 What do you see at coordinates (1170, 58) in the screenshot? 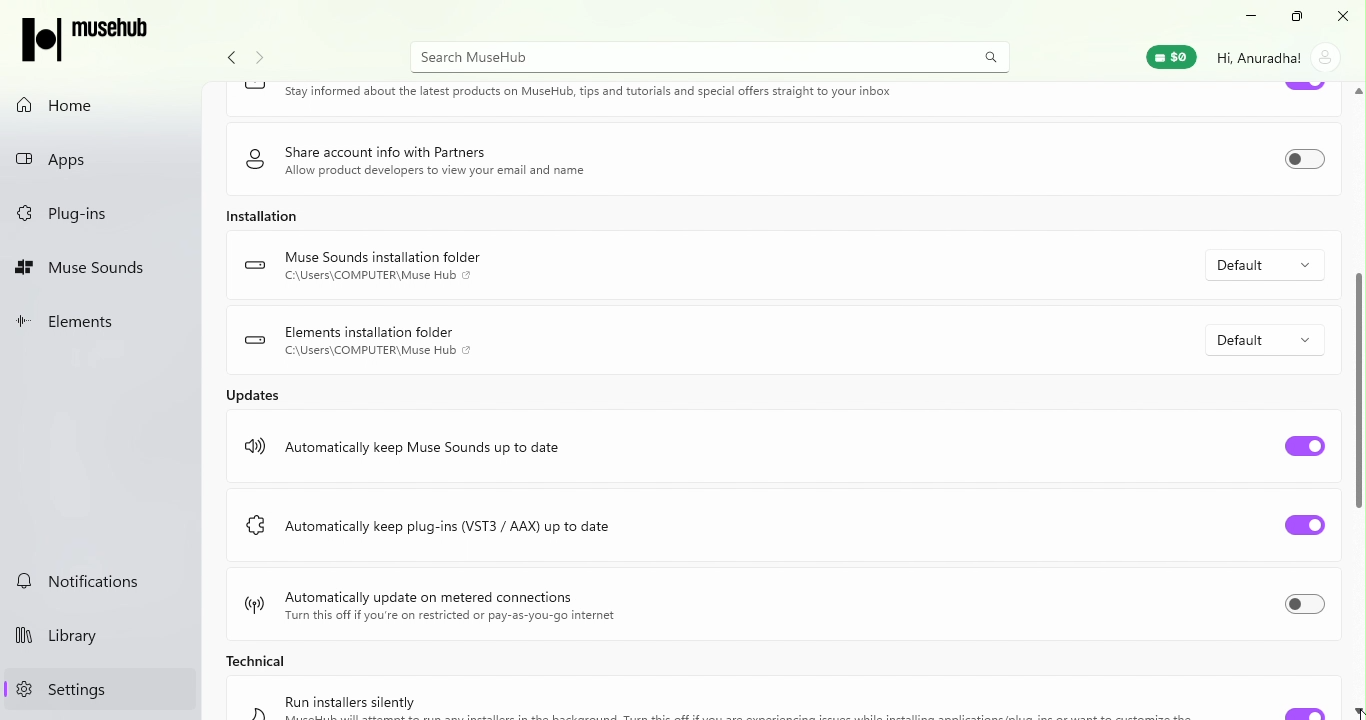
I see `Muse Wallet` at bounding box center [1170, 58].